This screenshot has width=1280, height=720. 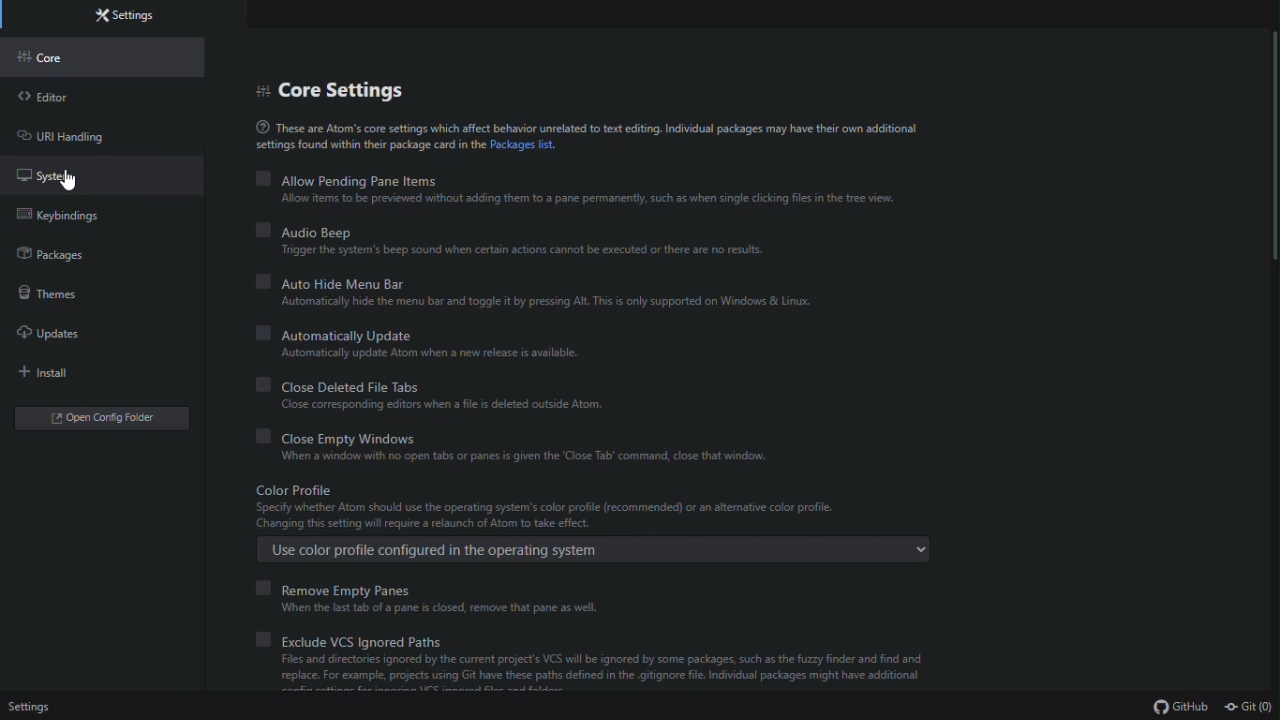 I want to click on Automatically hide the menu bar and toggle it by pressing Alt. This is only supported on Windows & Linux., so click(x=552, y=303).